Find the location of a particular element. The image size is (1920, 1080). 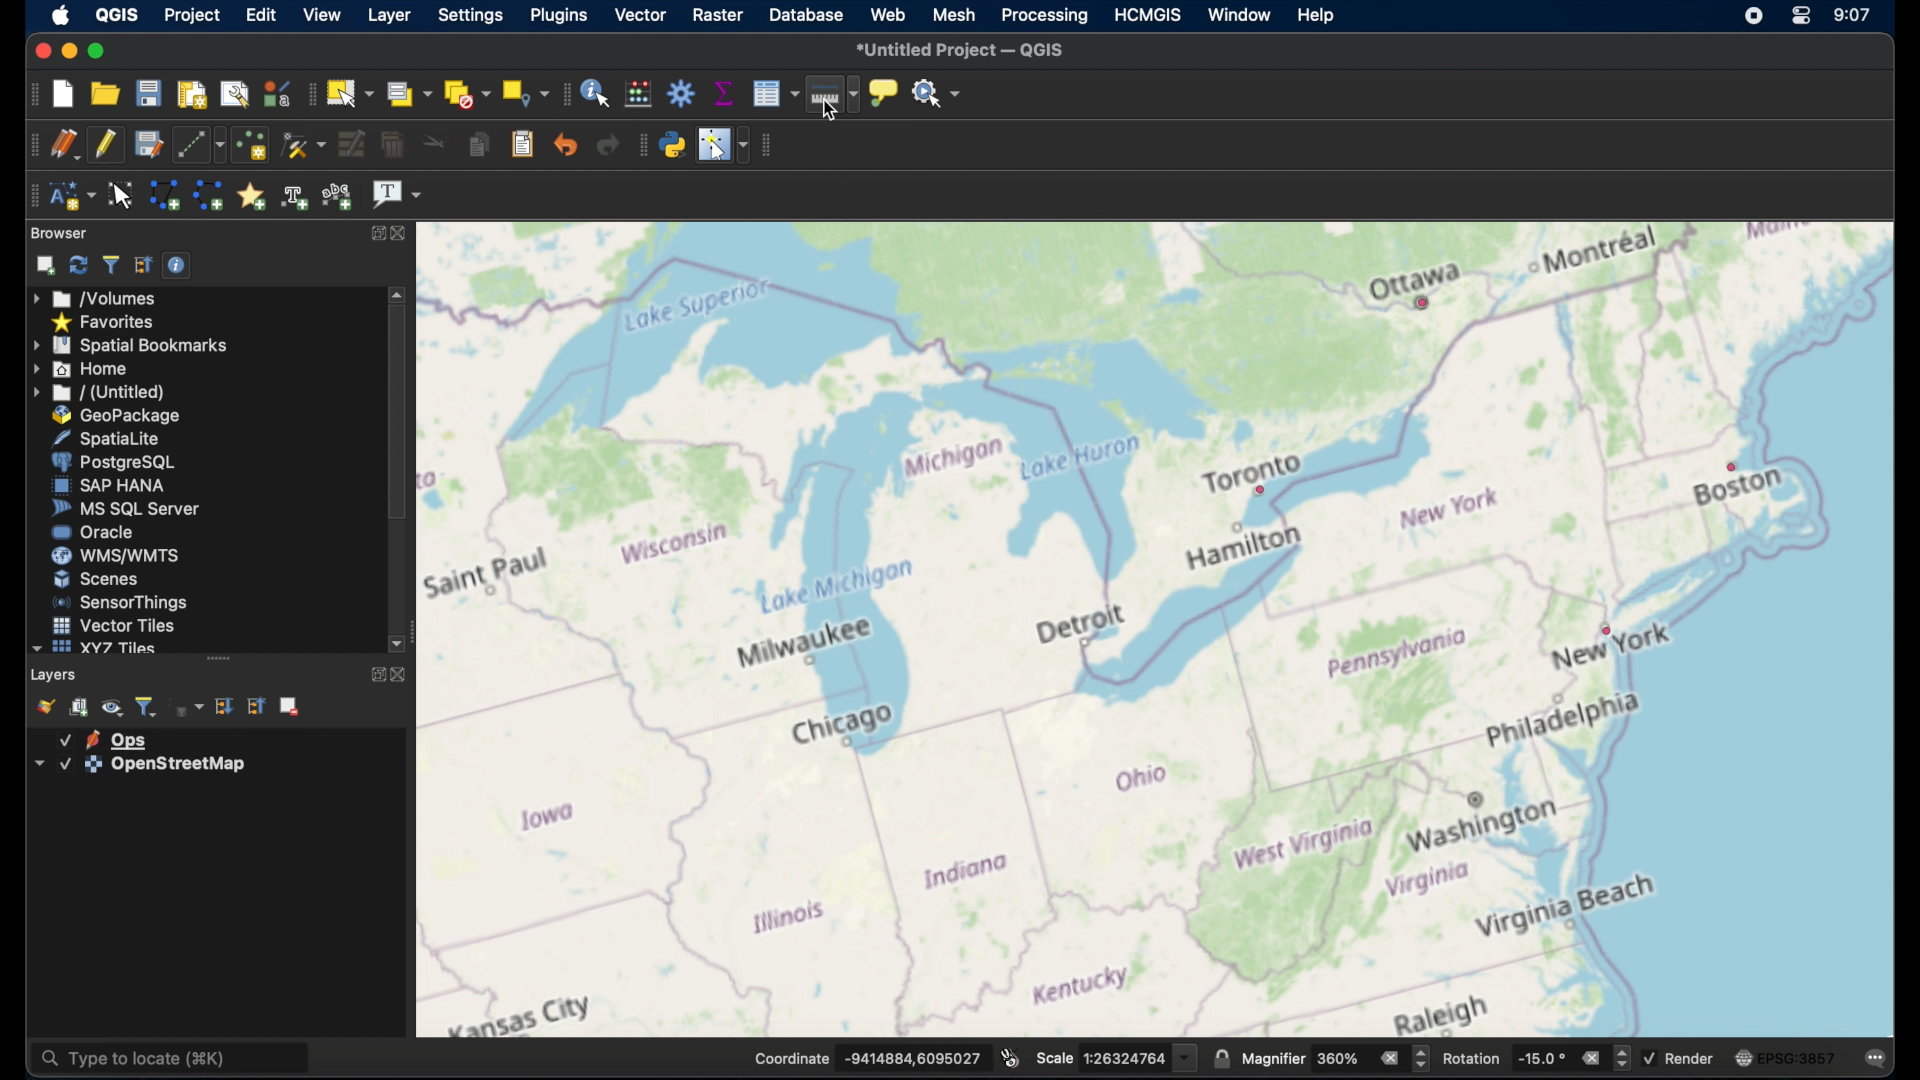

style manager is located at coordinates (277, 91).